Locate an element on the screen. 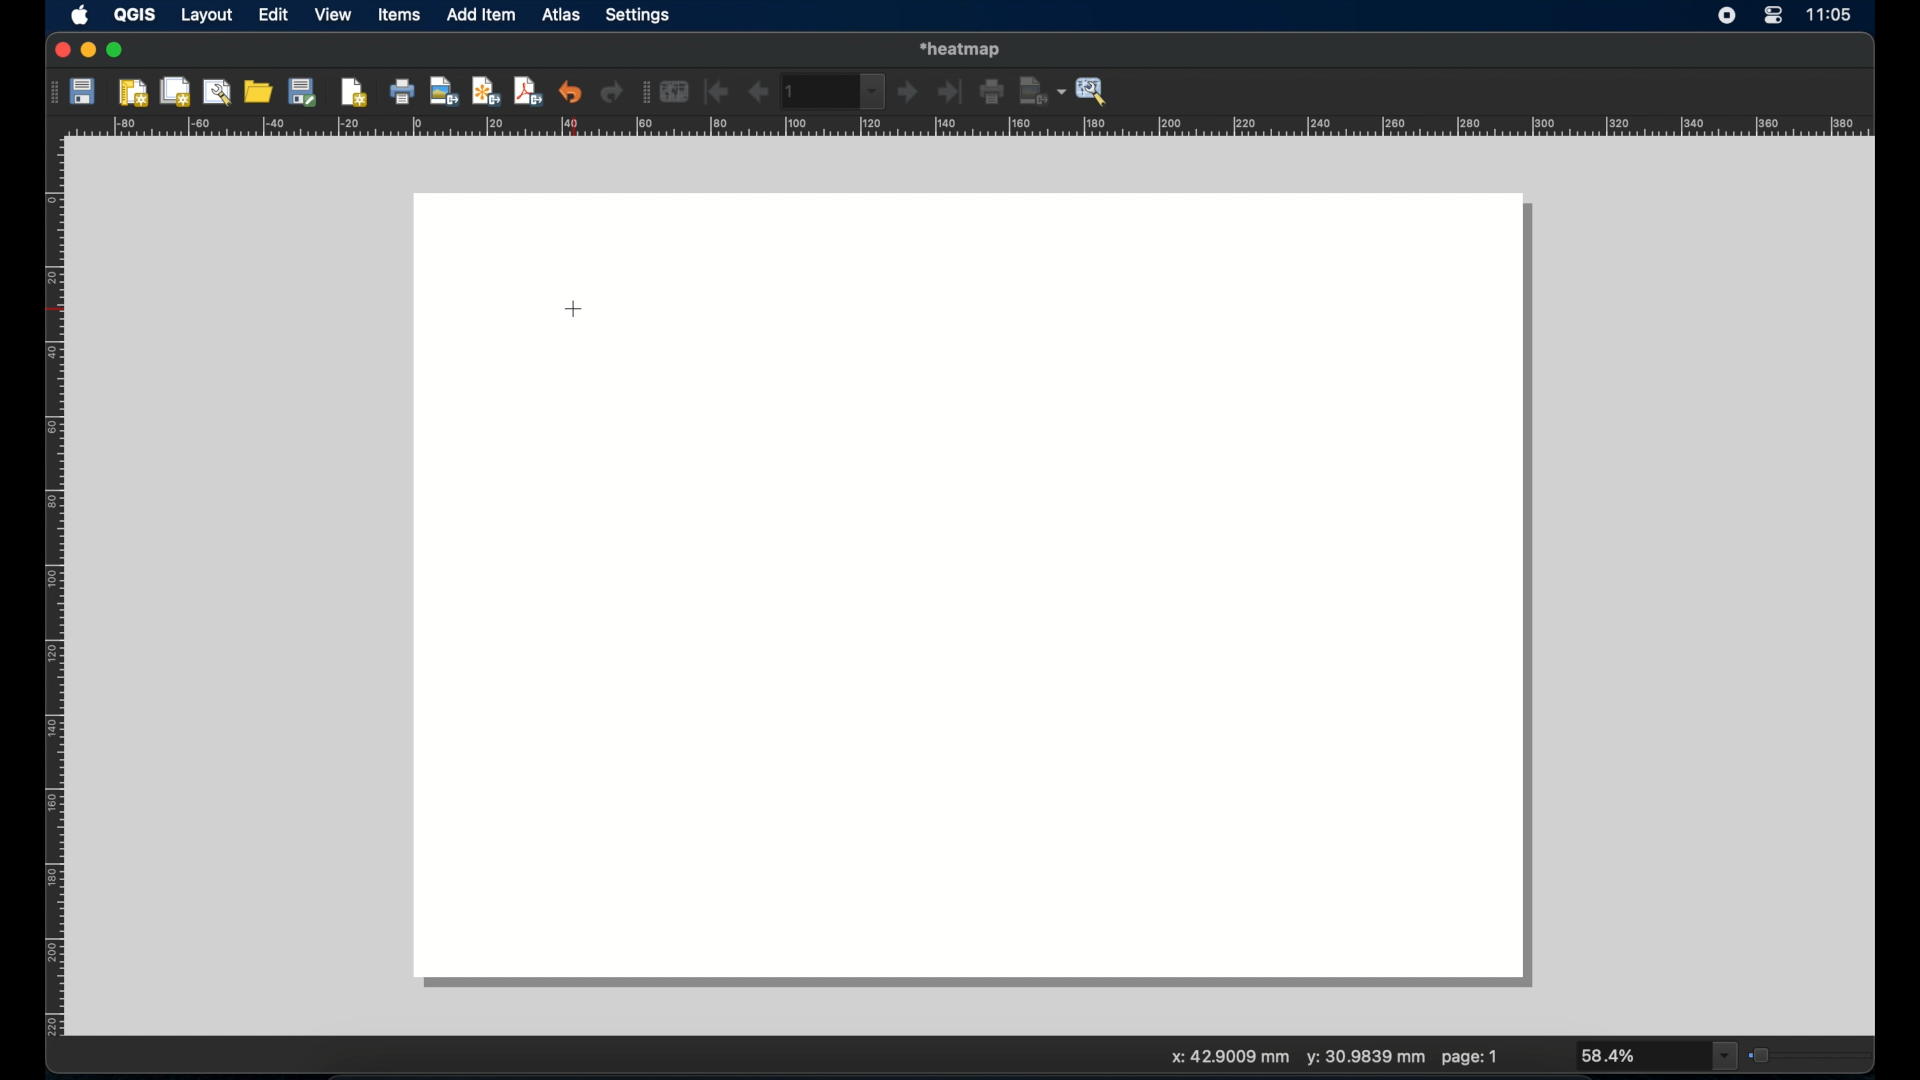  x: mm is located at coordinates (1224, 1059).